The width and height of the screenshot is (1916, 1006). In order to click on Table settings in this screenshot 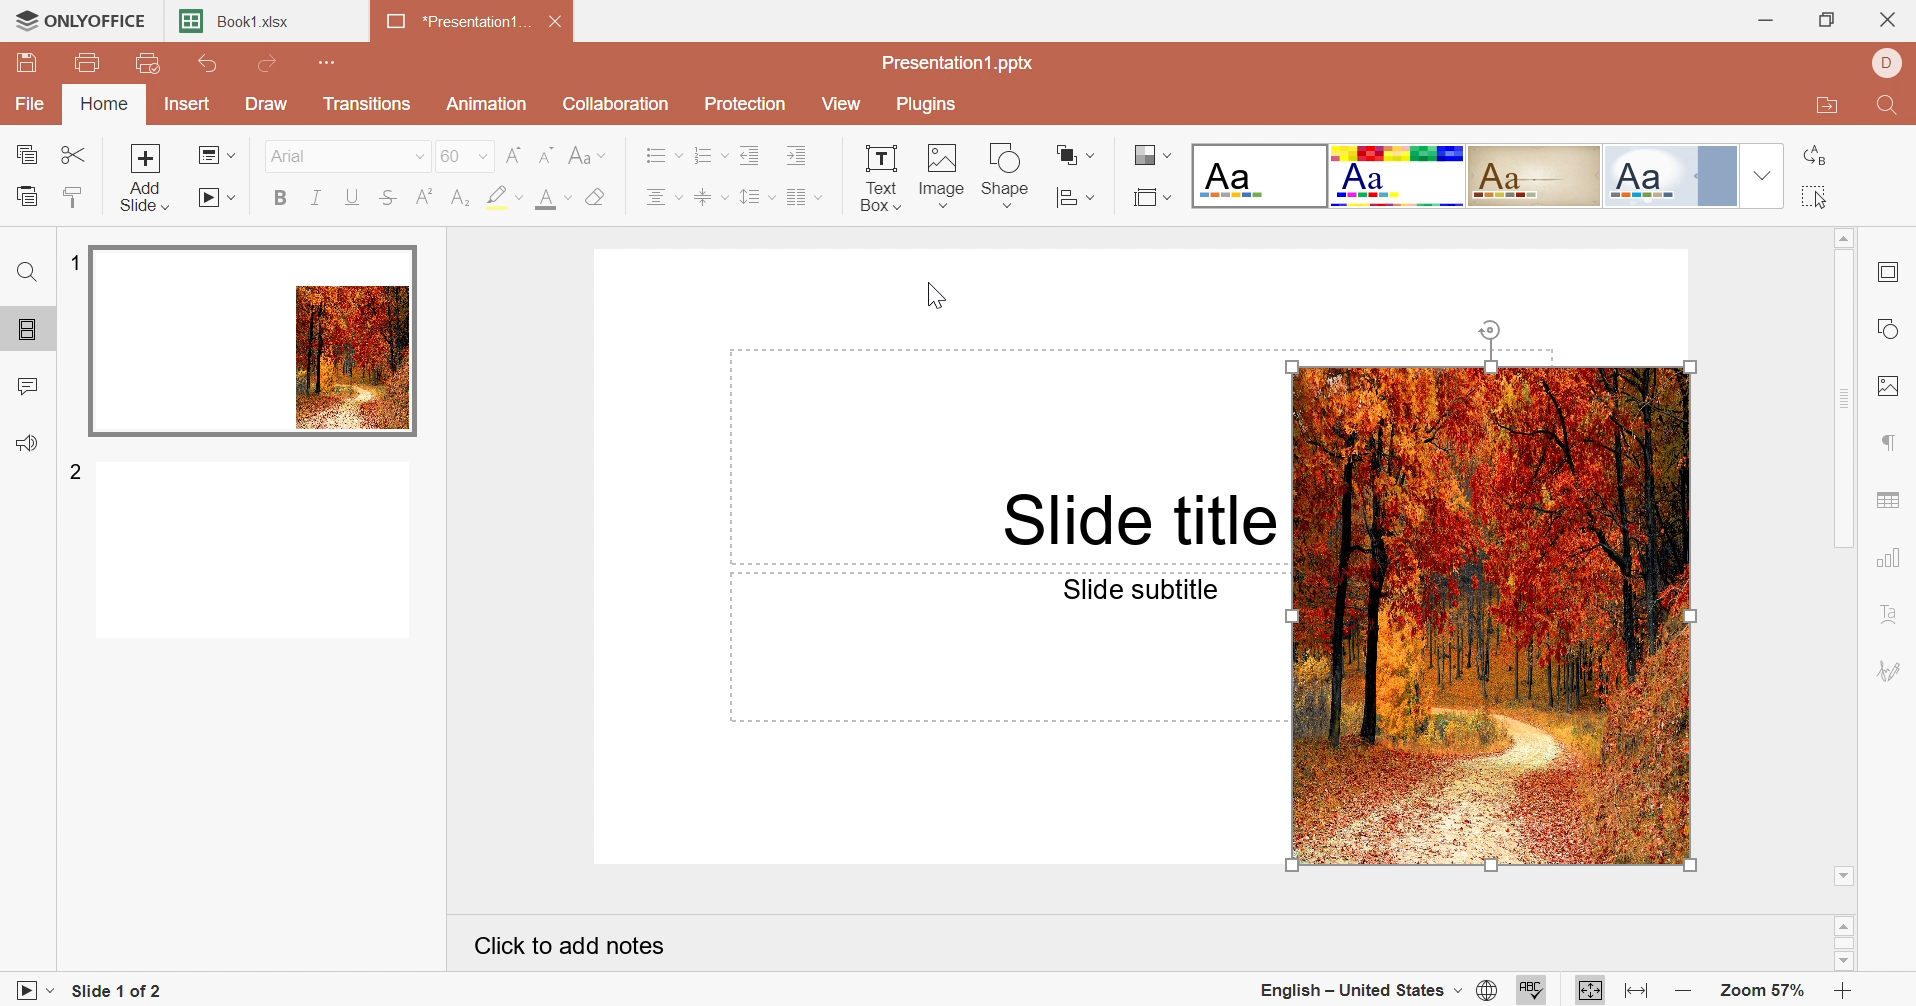, I will do `click(1888, 500)`.